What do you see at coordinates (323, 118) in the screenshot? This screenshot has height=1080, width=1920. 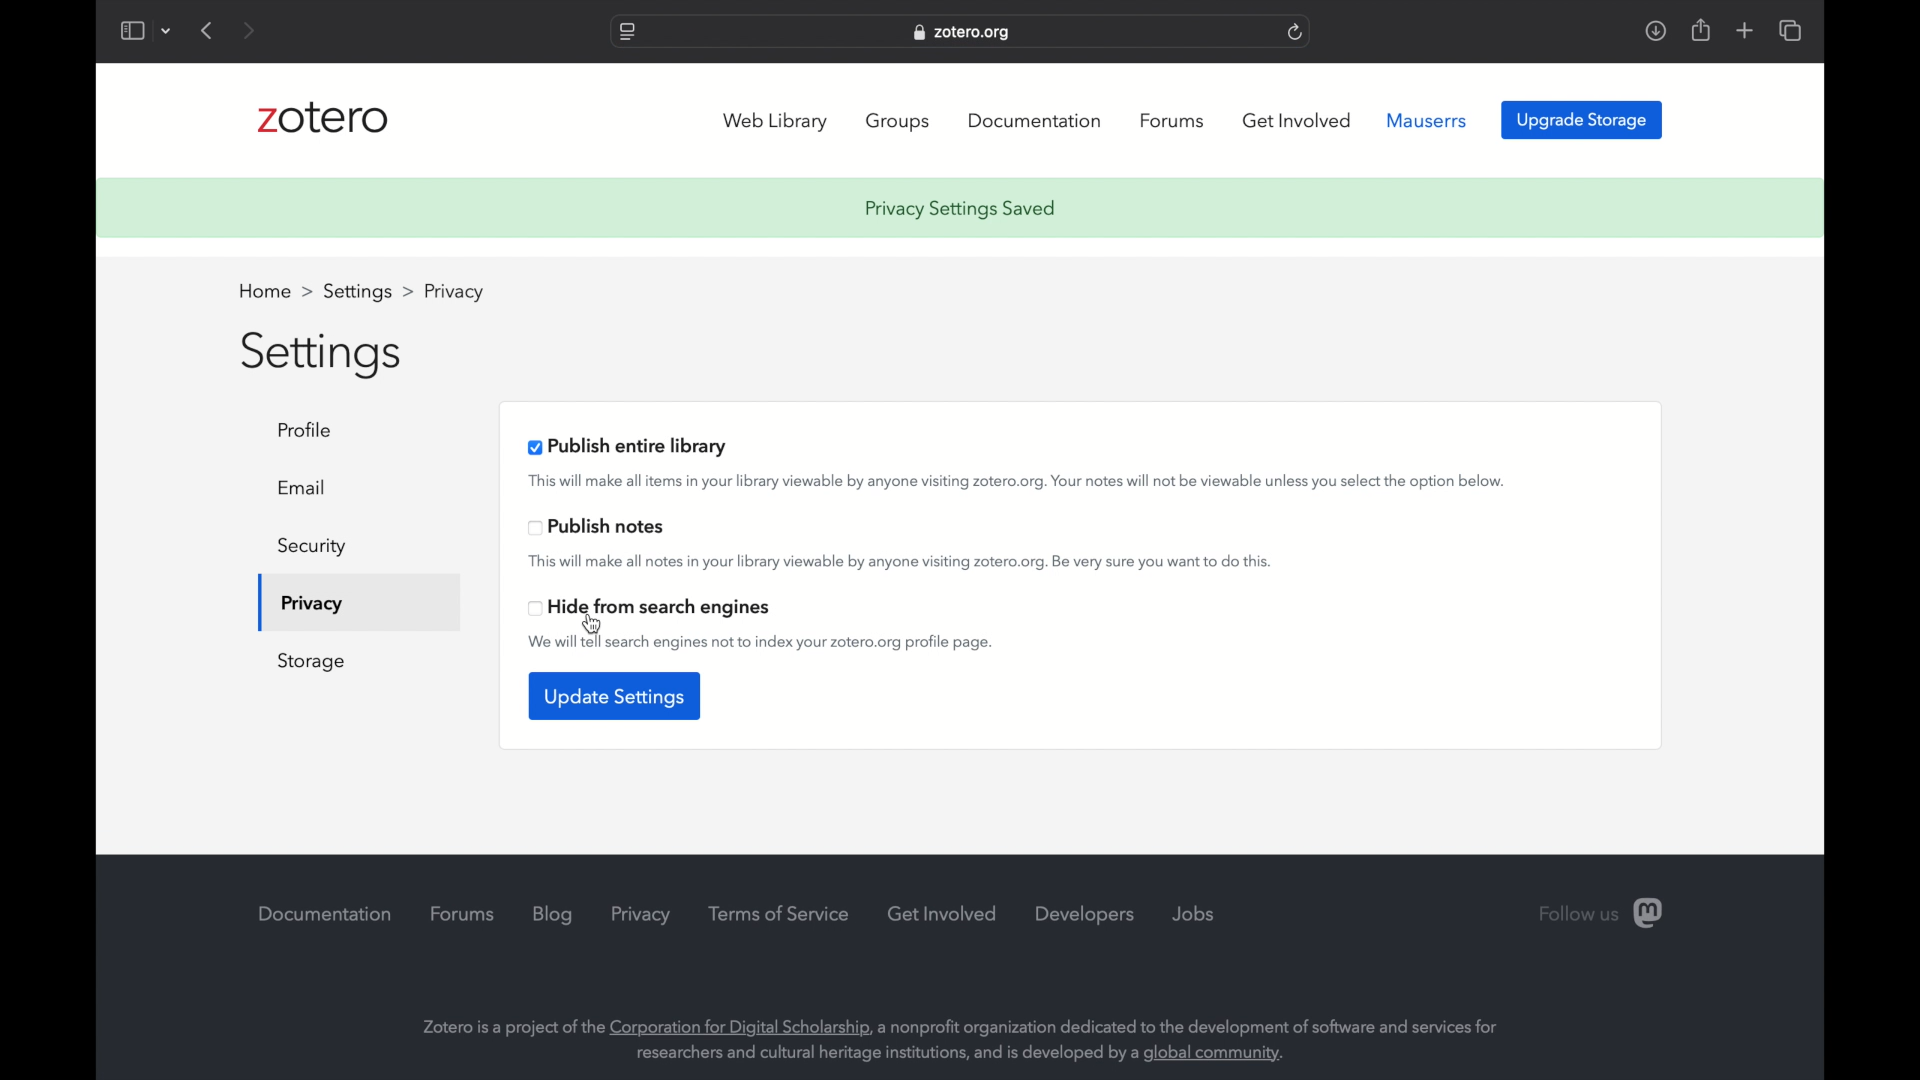 I see `zotero` at bounding box center [323, 118].